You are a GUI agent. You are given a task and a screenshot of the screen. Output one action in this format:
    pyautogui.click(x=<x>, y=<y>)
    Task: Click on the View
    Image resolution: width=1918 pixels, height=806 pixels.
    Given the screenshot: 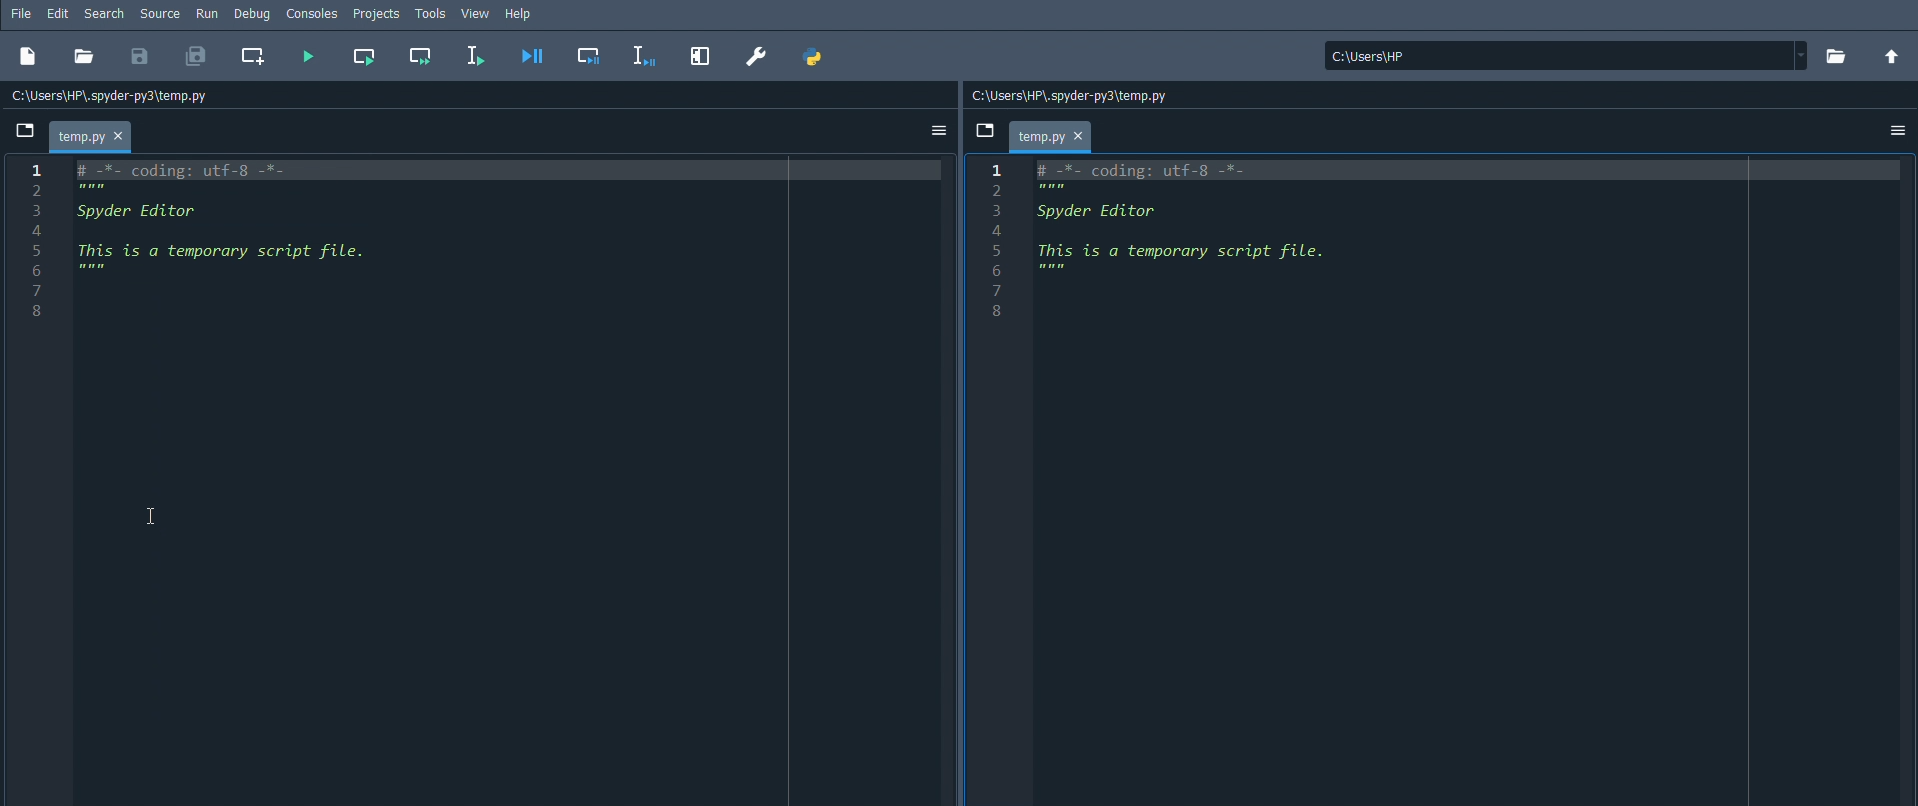 What is the action you would take?
    pyautogui.click(x=474, y=13)
    